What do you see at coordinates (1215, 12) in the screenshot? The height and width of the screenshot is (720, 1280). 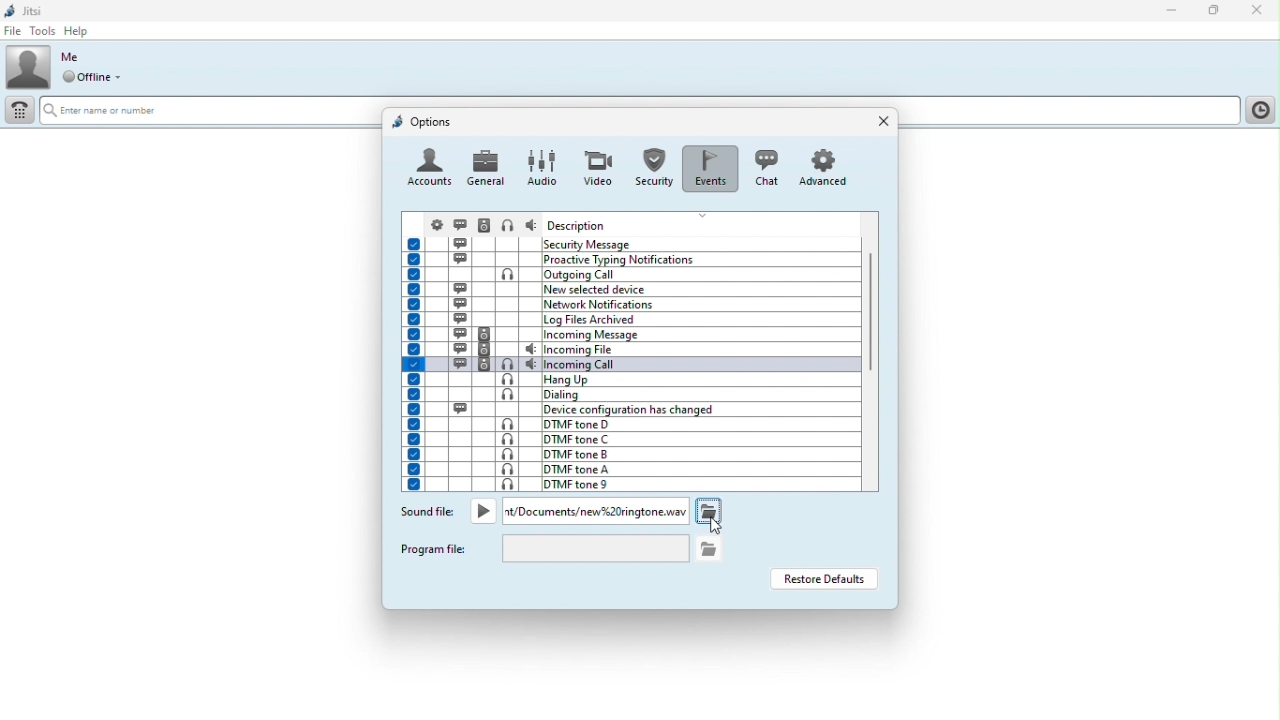 I see `Restore` at bounding box center [1215, 12].